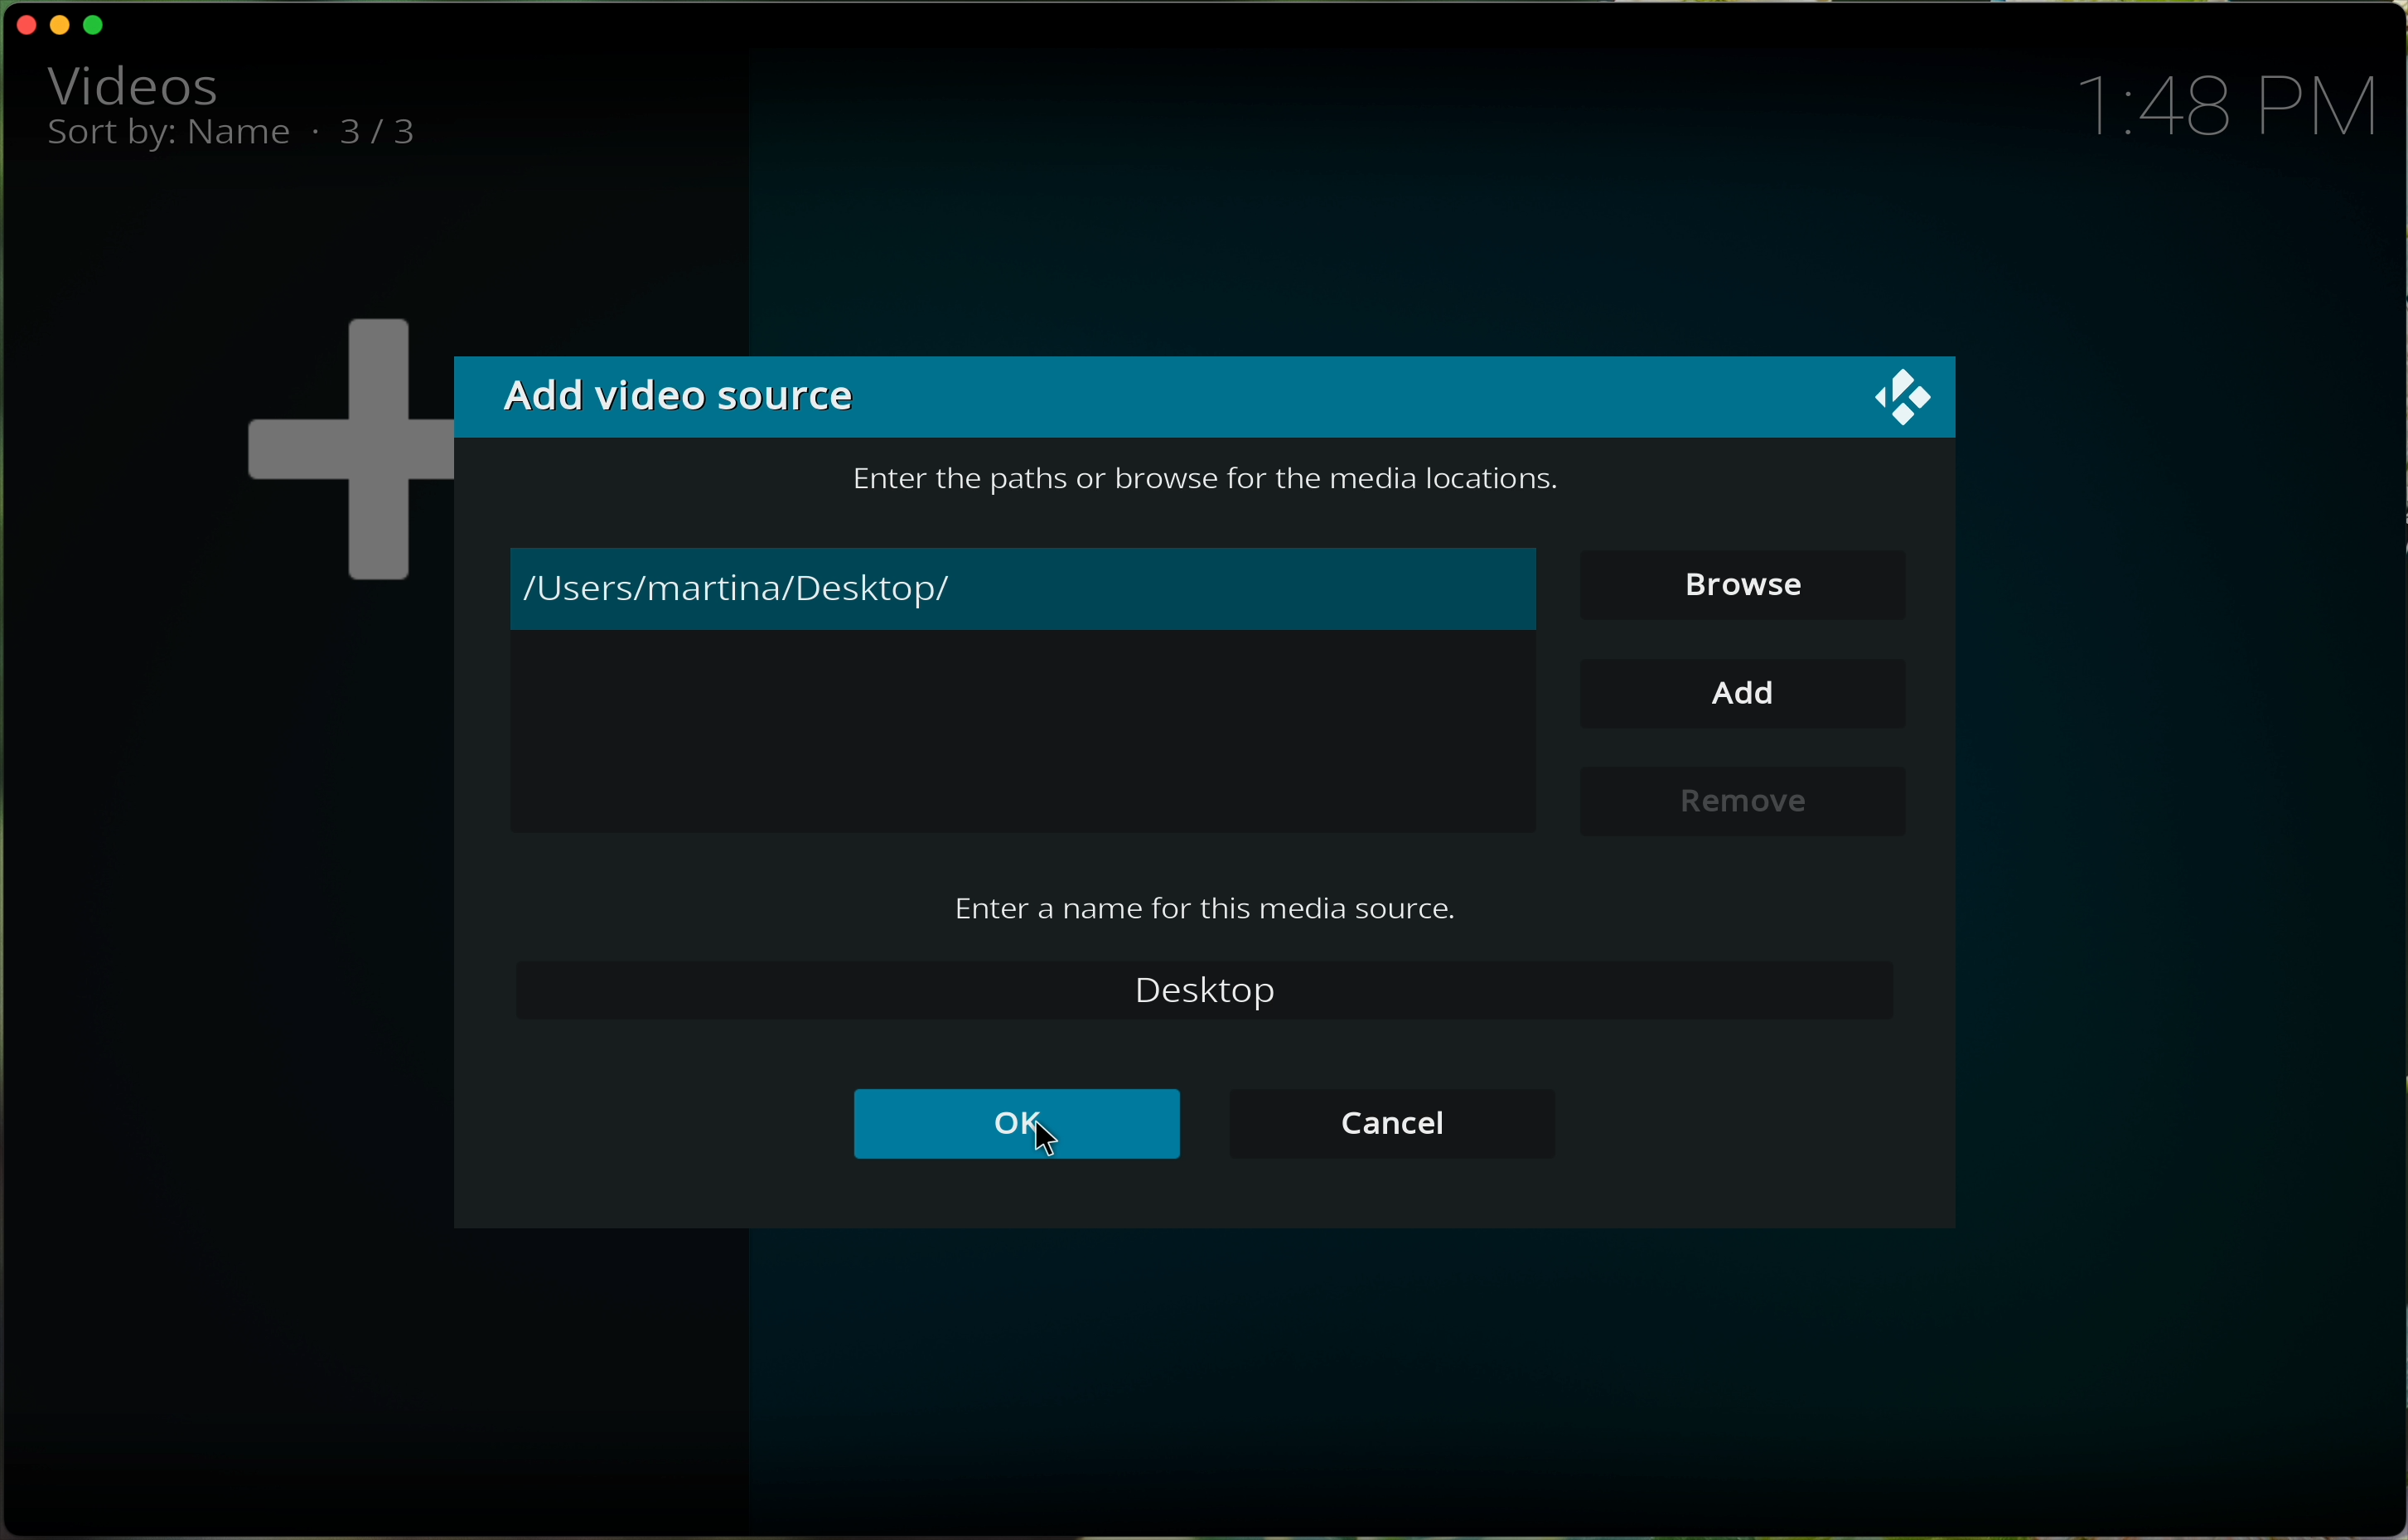  Describe the element at coordinates (314, 130) in the screenshot. I see `.` at that location.